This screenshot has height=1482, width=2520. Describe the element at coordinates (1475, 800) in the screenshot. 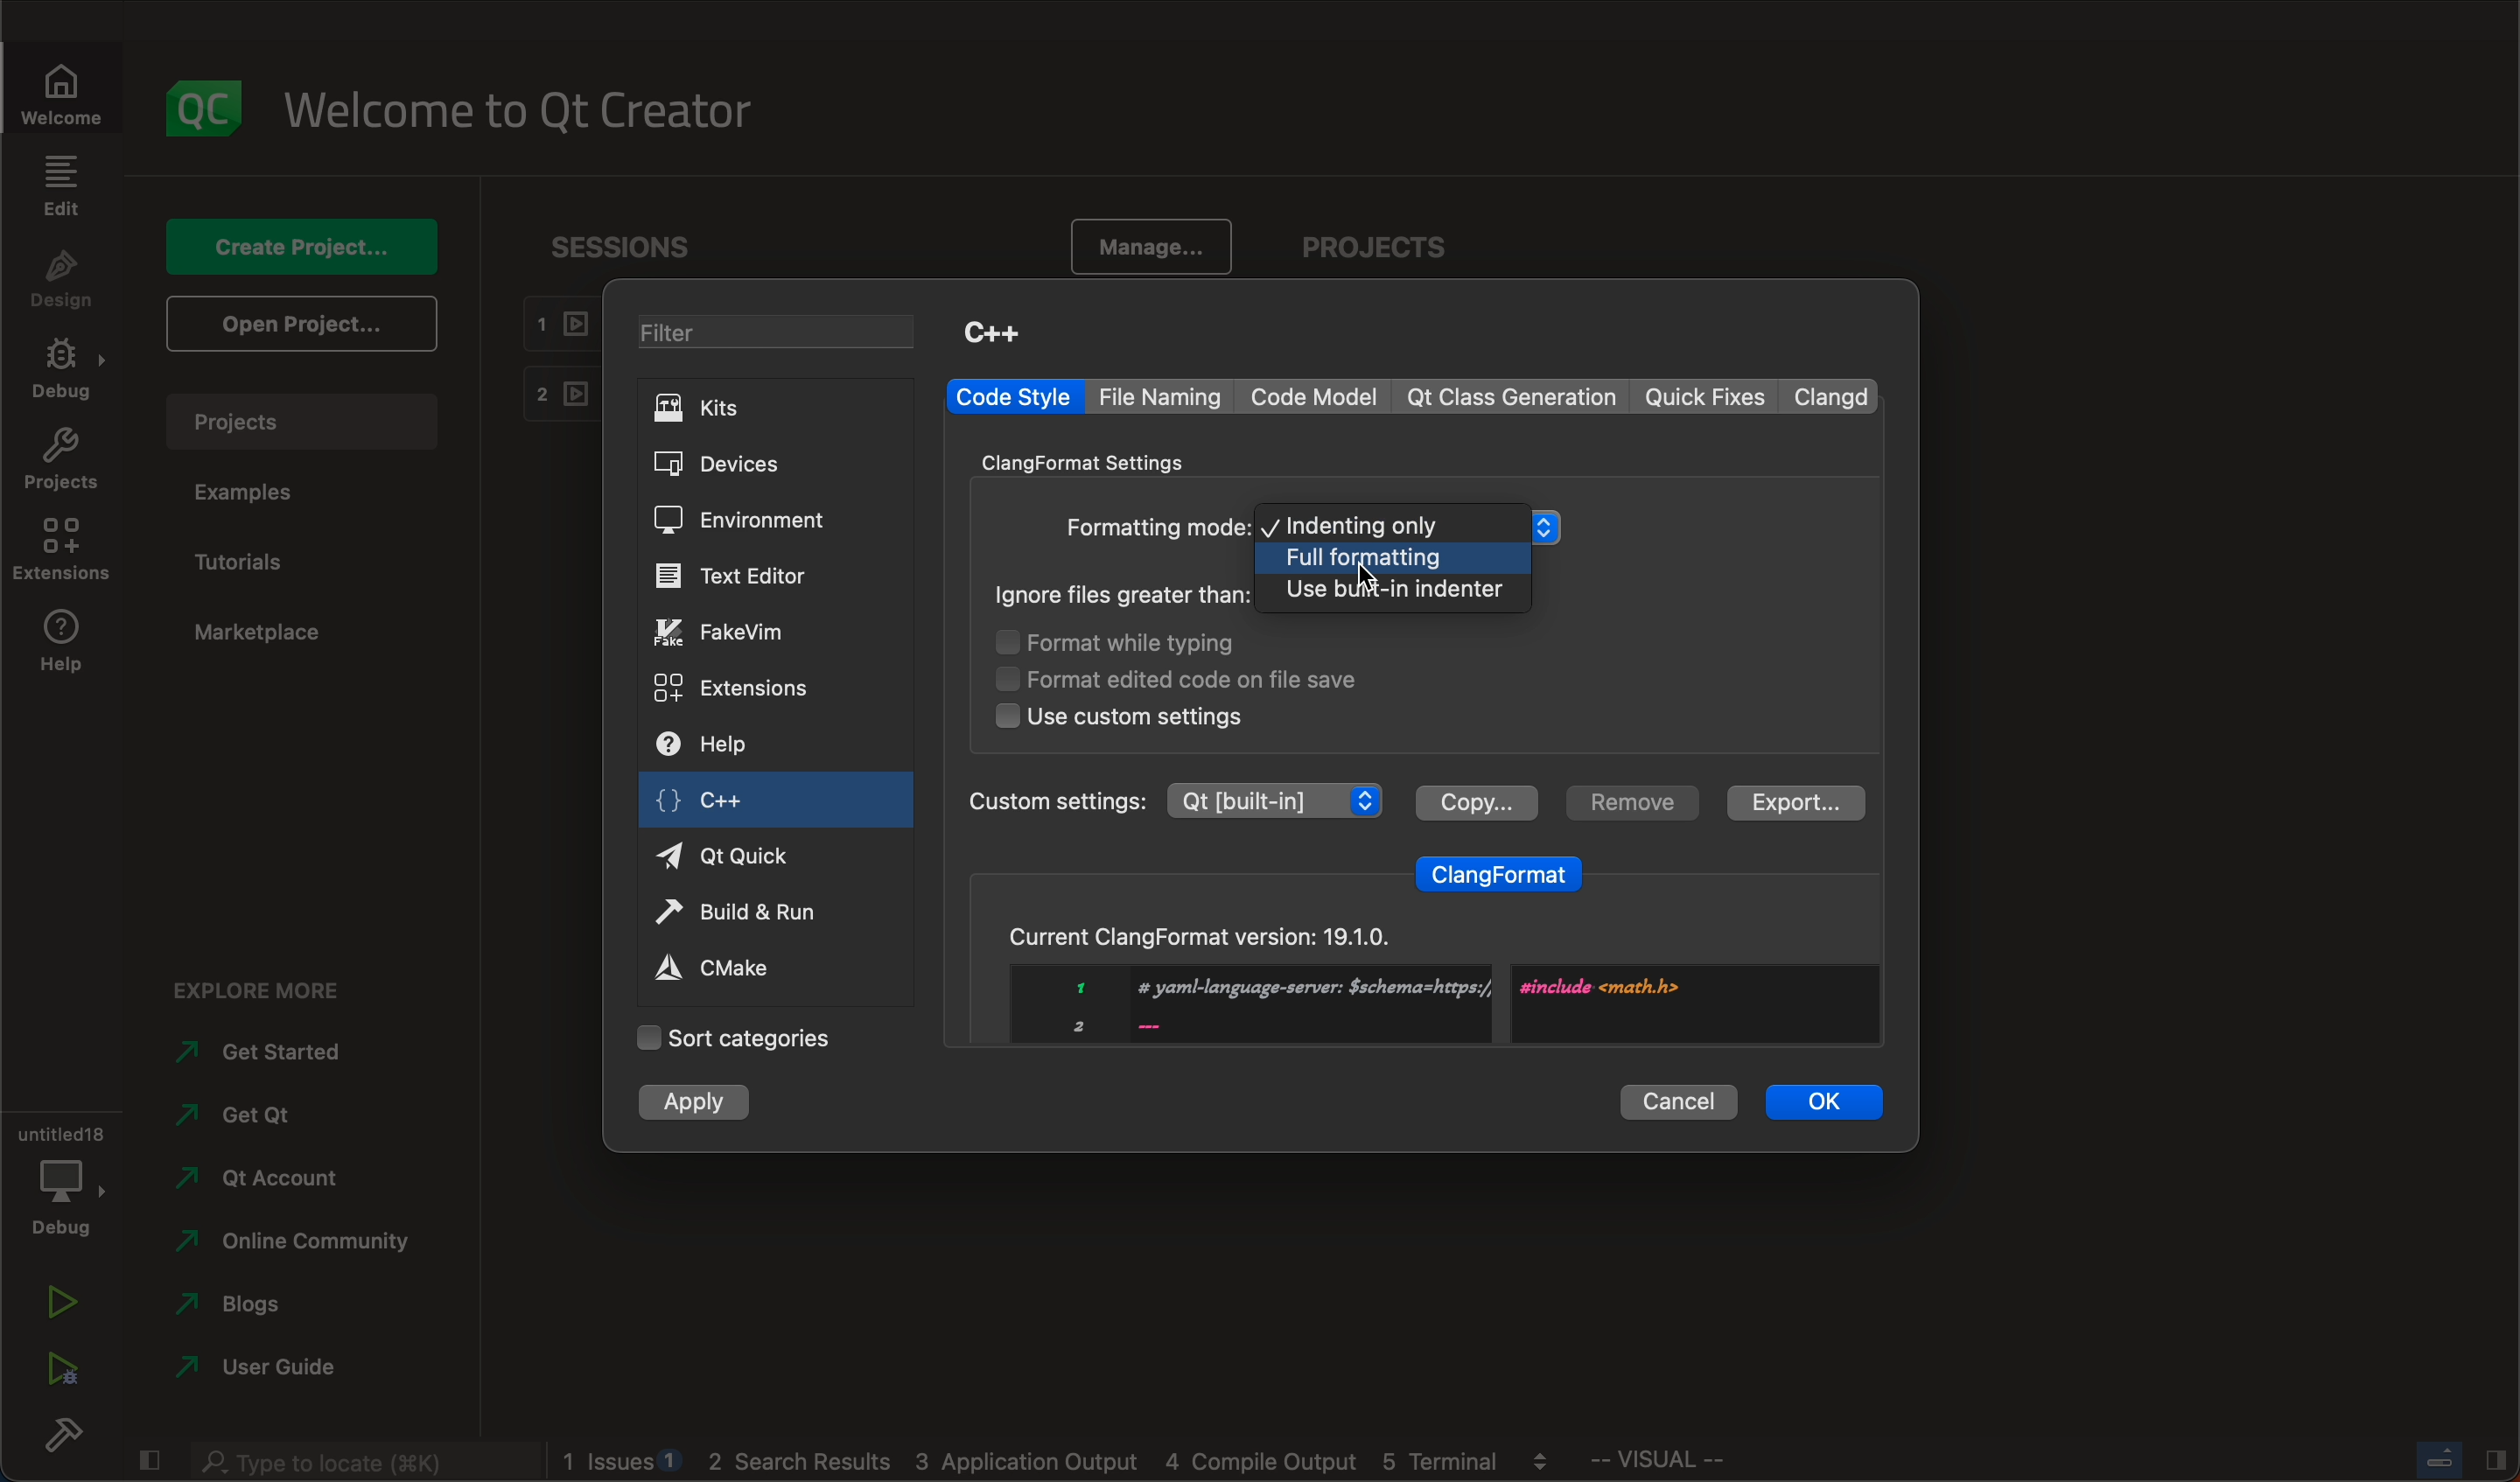

I see `copy` at that location.